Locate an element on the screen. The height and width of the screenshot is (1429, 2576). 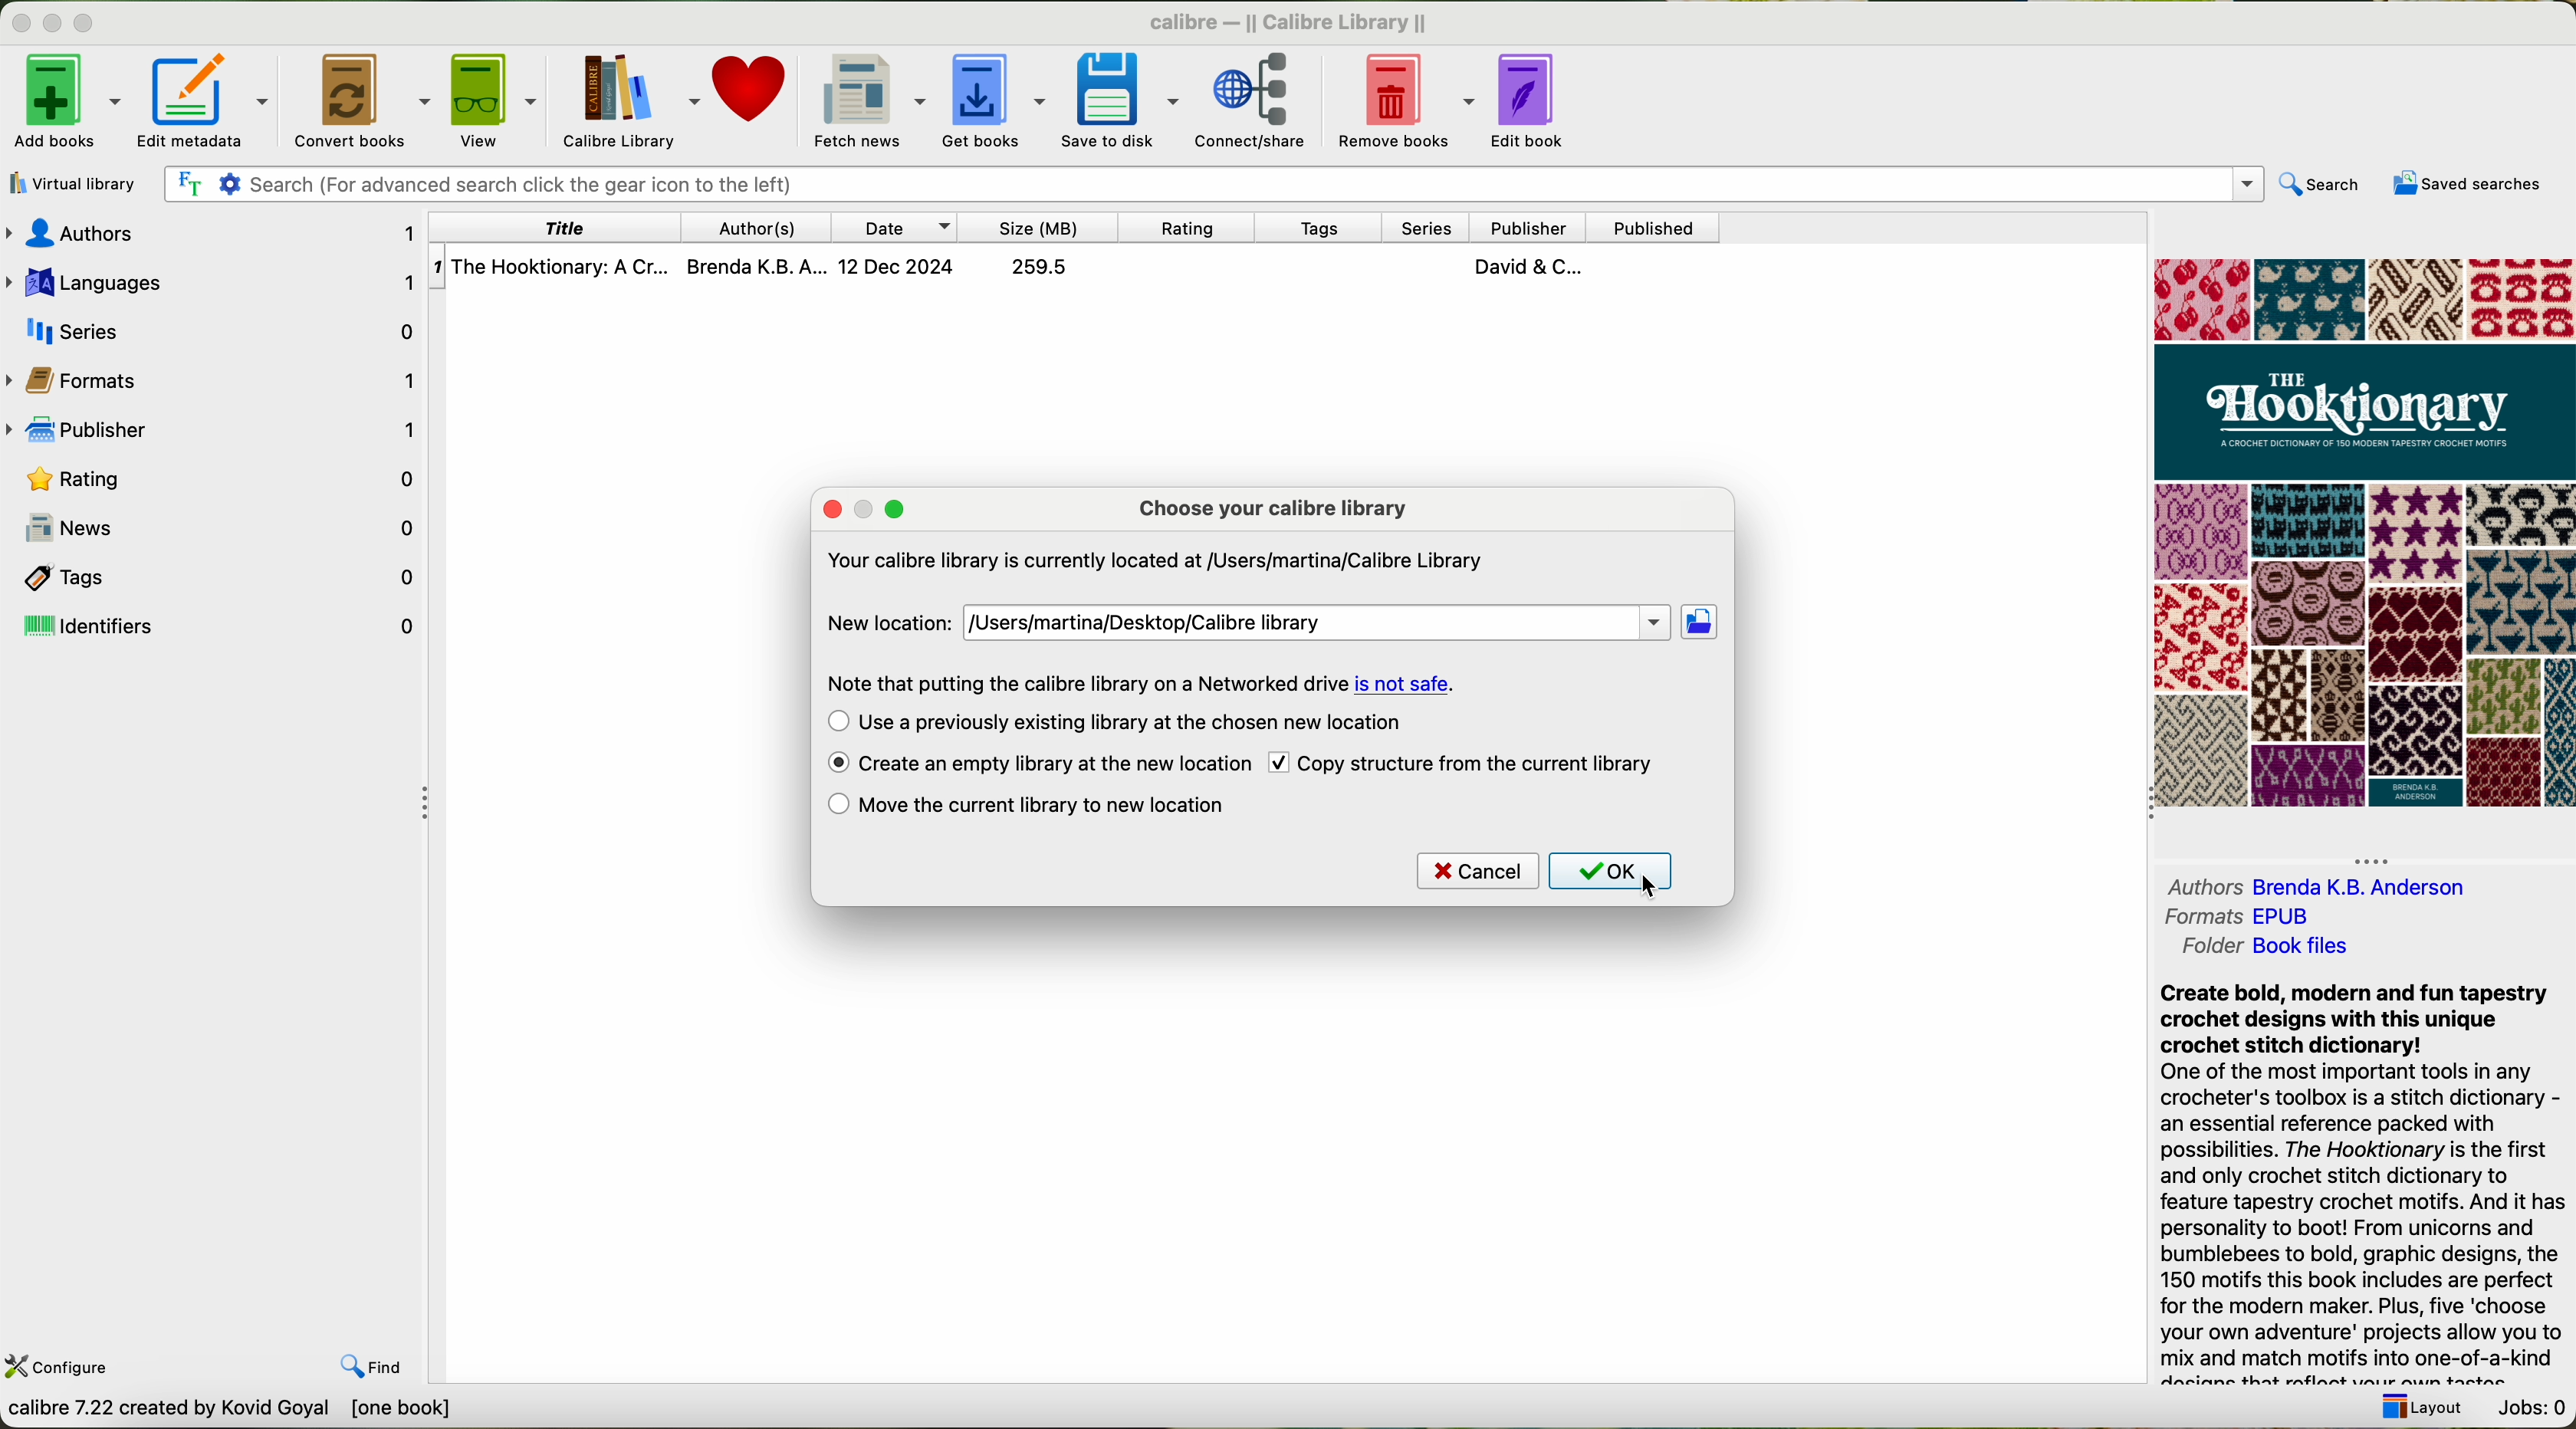
new location is located at coordinates (887, 626).